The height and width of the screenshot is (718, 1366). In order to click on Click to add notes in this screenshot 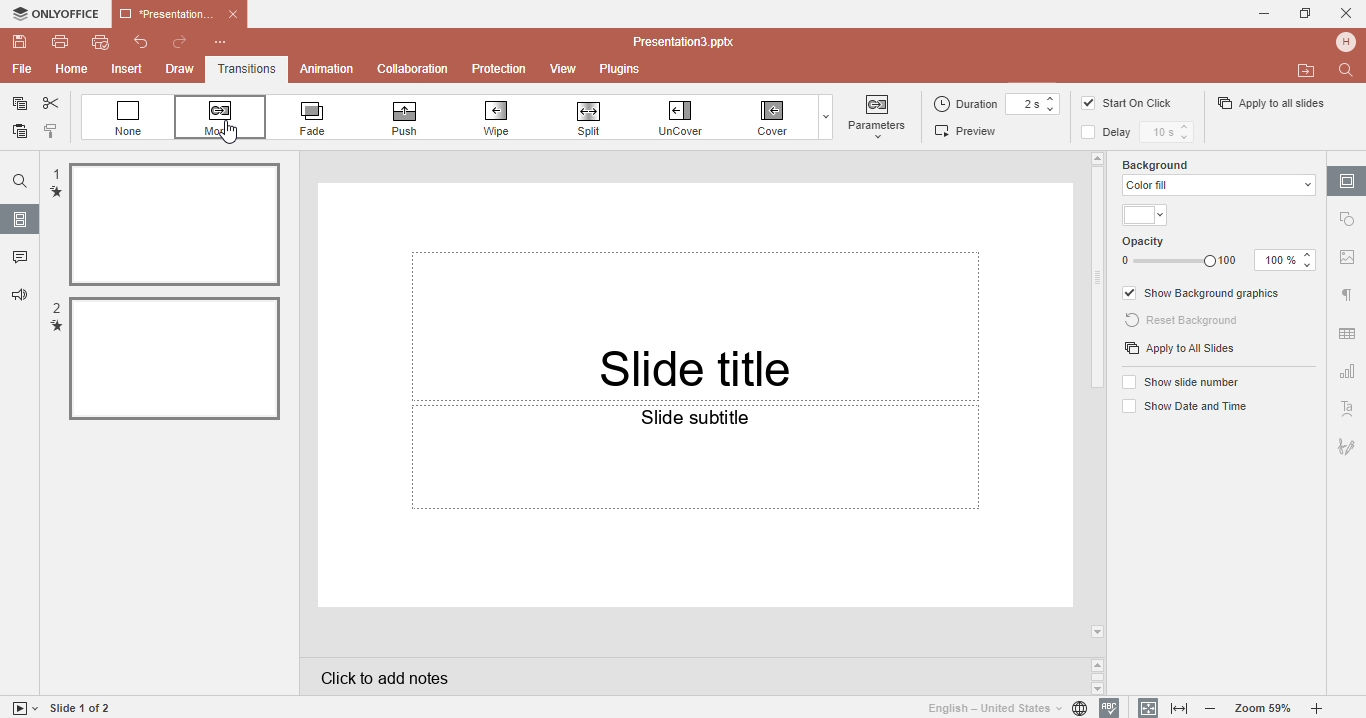, I will do `click(692, 676)`.